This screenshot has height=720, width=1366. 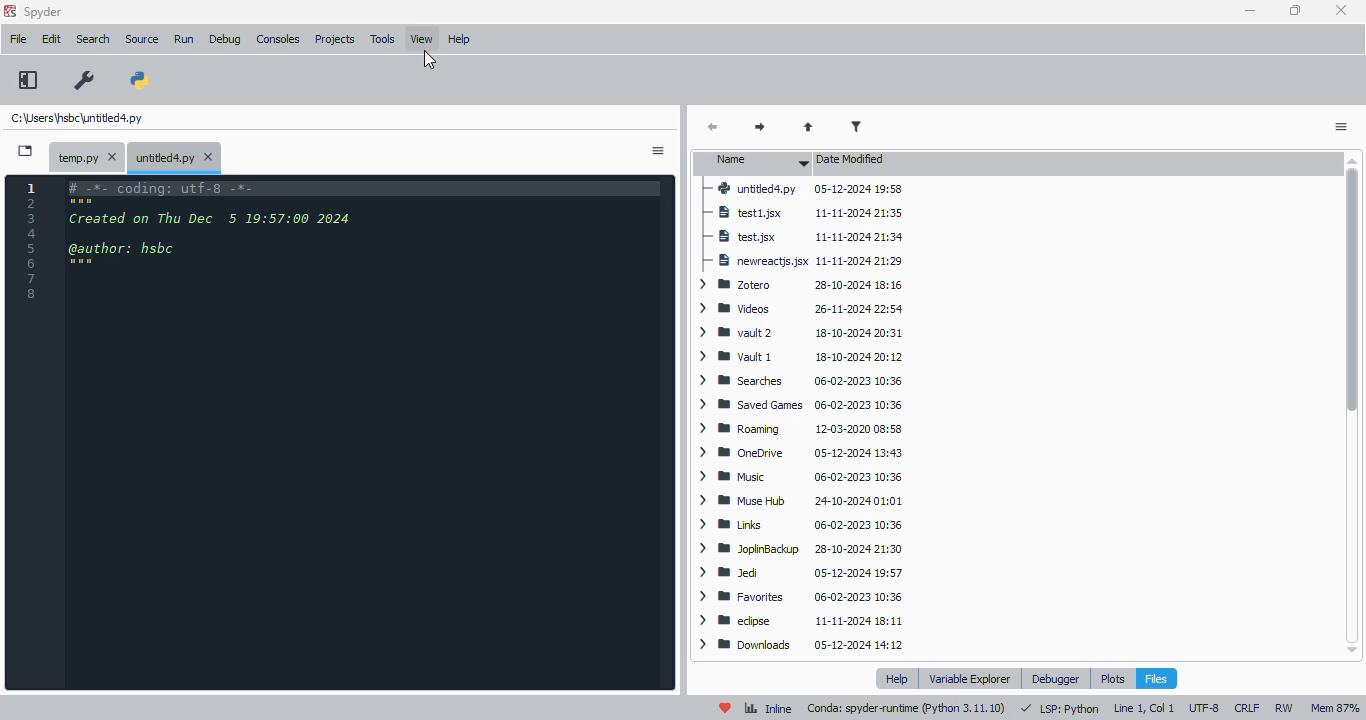 What do you see at coordinates (32, 240) in the screenshot?
I see `line numbers` at bounding box center [32, 240].